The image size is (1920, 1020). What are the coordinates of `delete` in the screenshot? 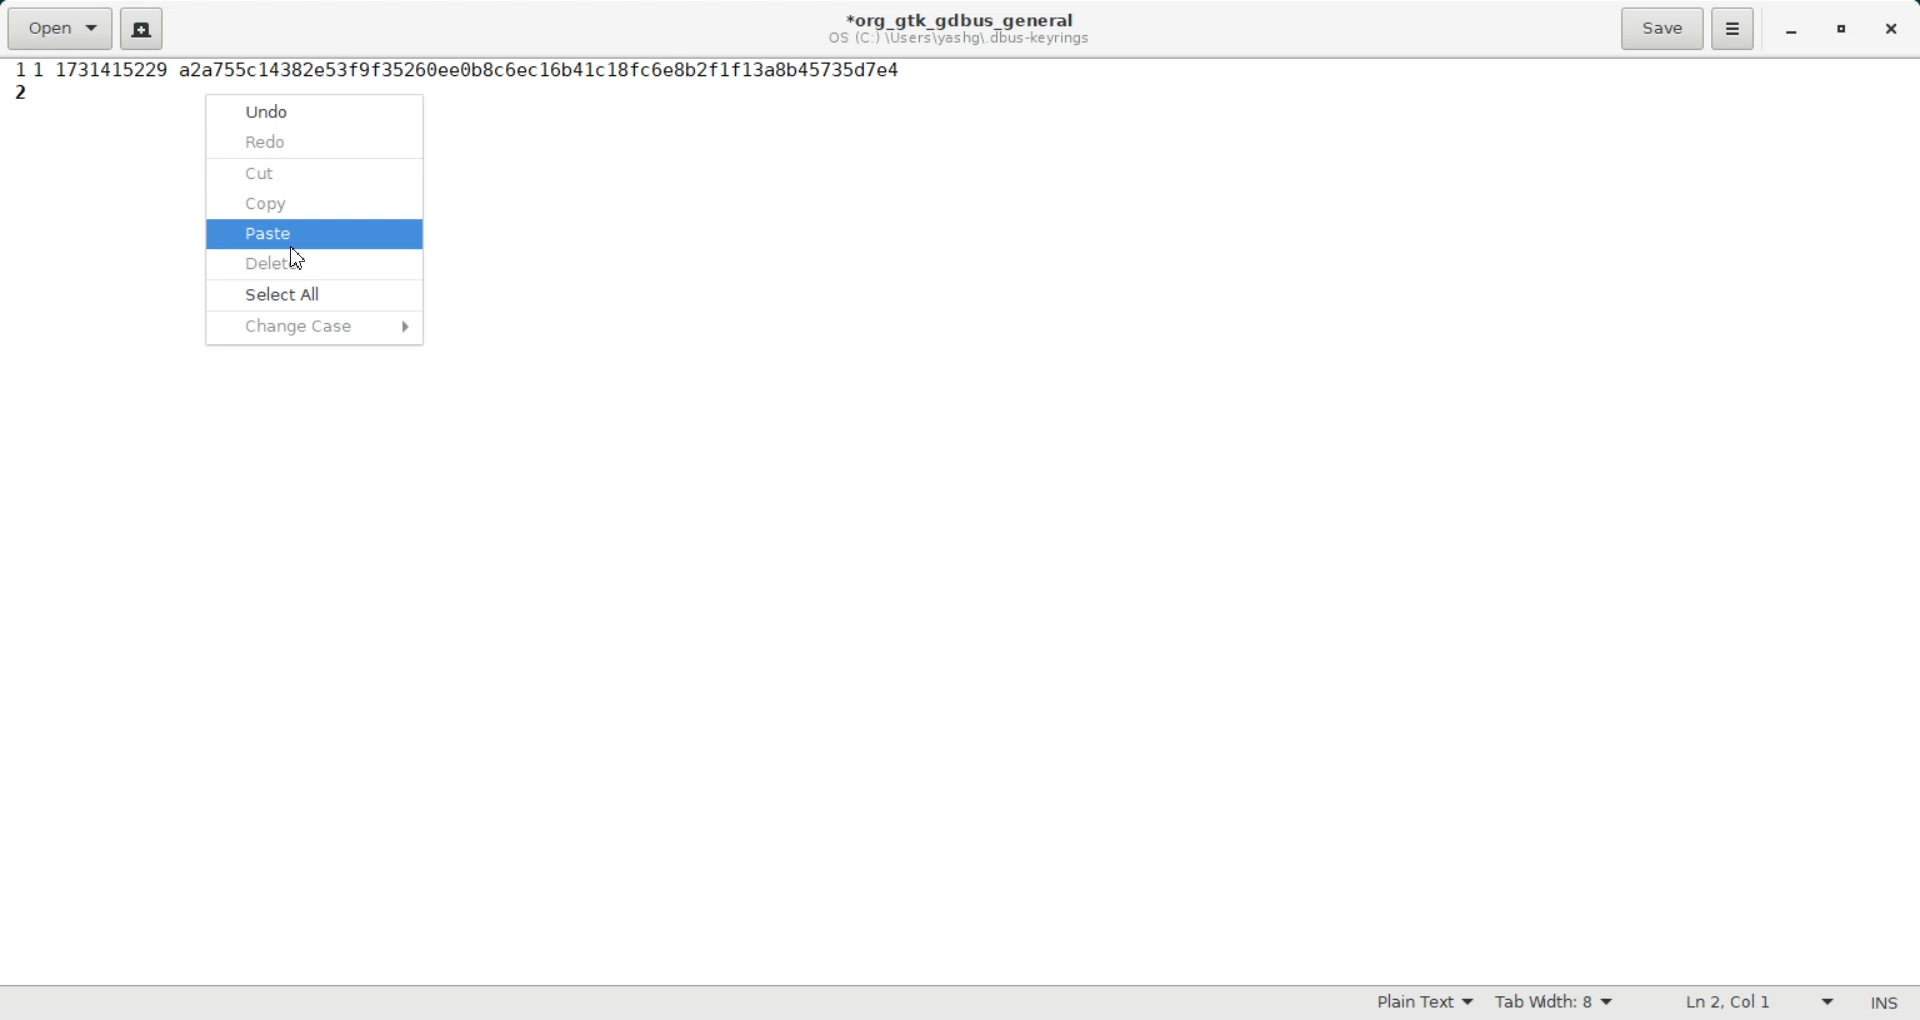 It's located at (308, 263).